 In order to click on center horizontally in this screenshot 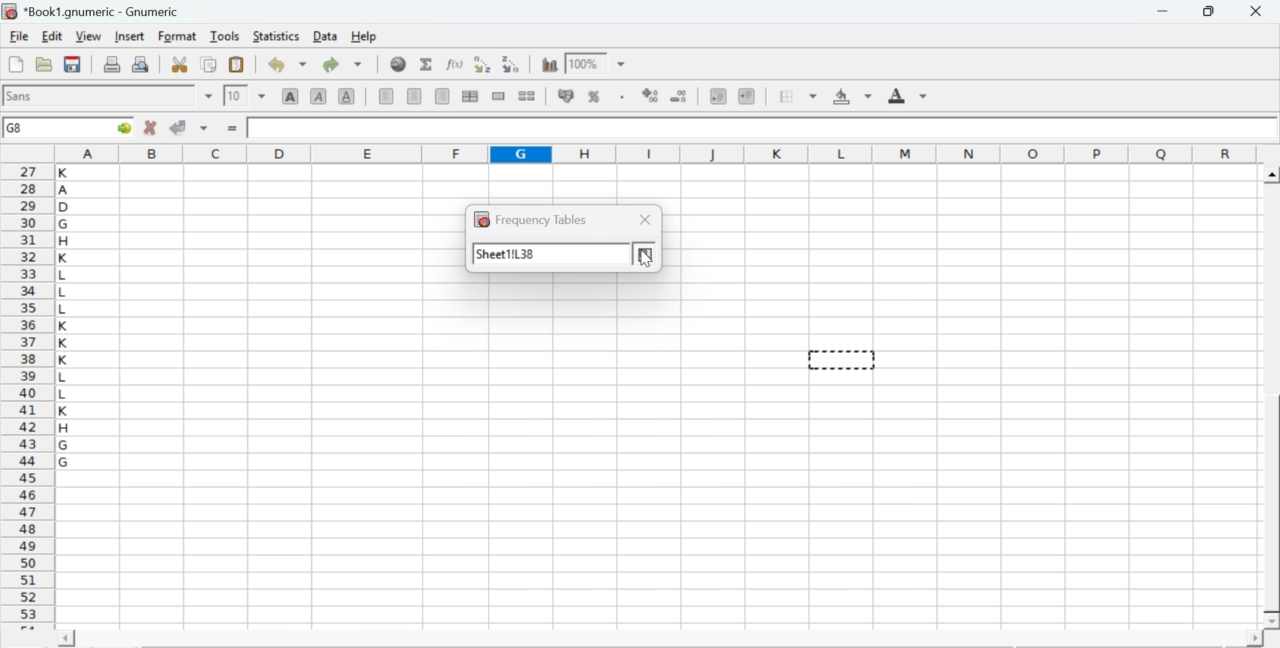, I will do `click(415, 96)`.